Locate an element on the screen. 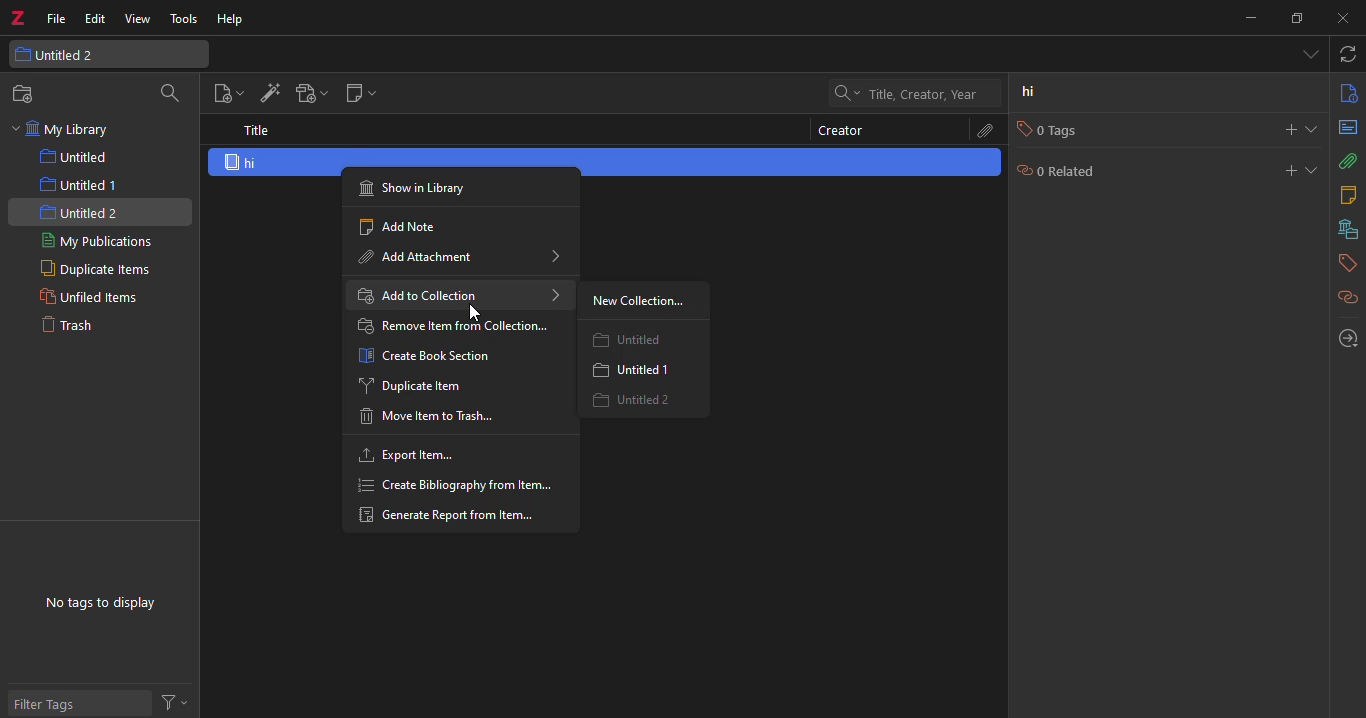  attach is located at coordinates (985, 130).